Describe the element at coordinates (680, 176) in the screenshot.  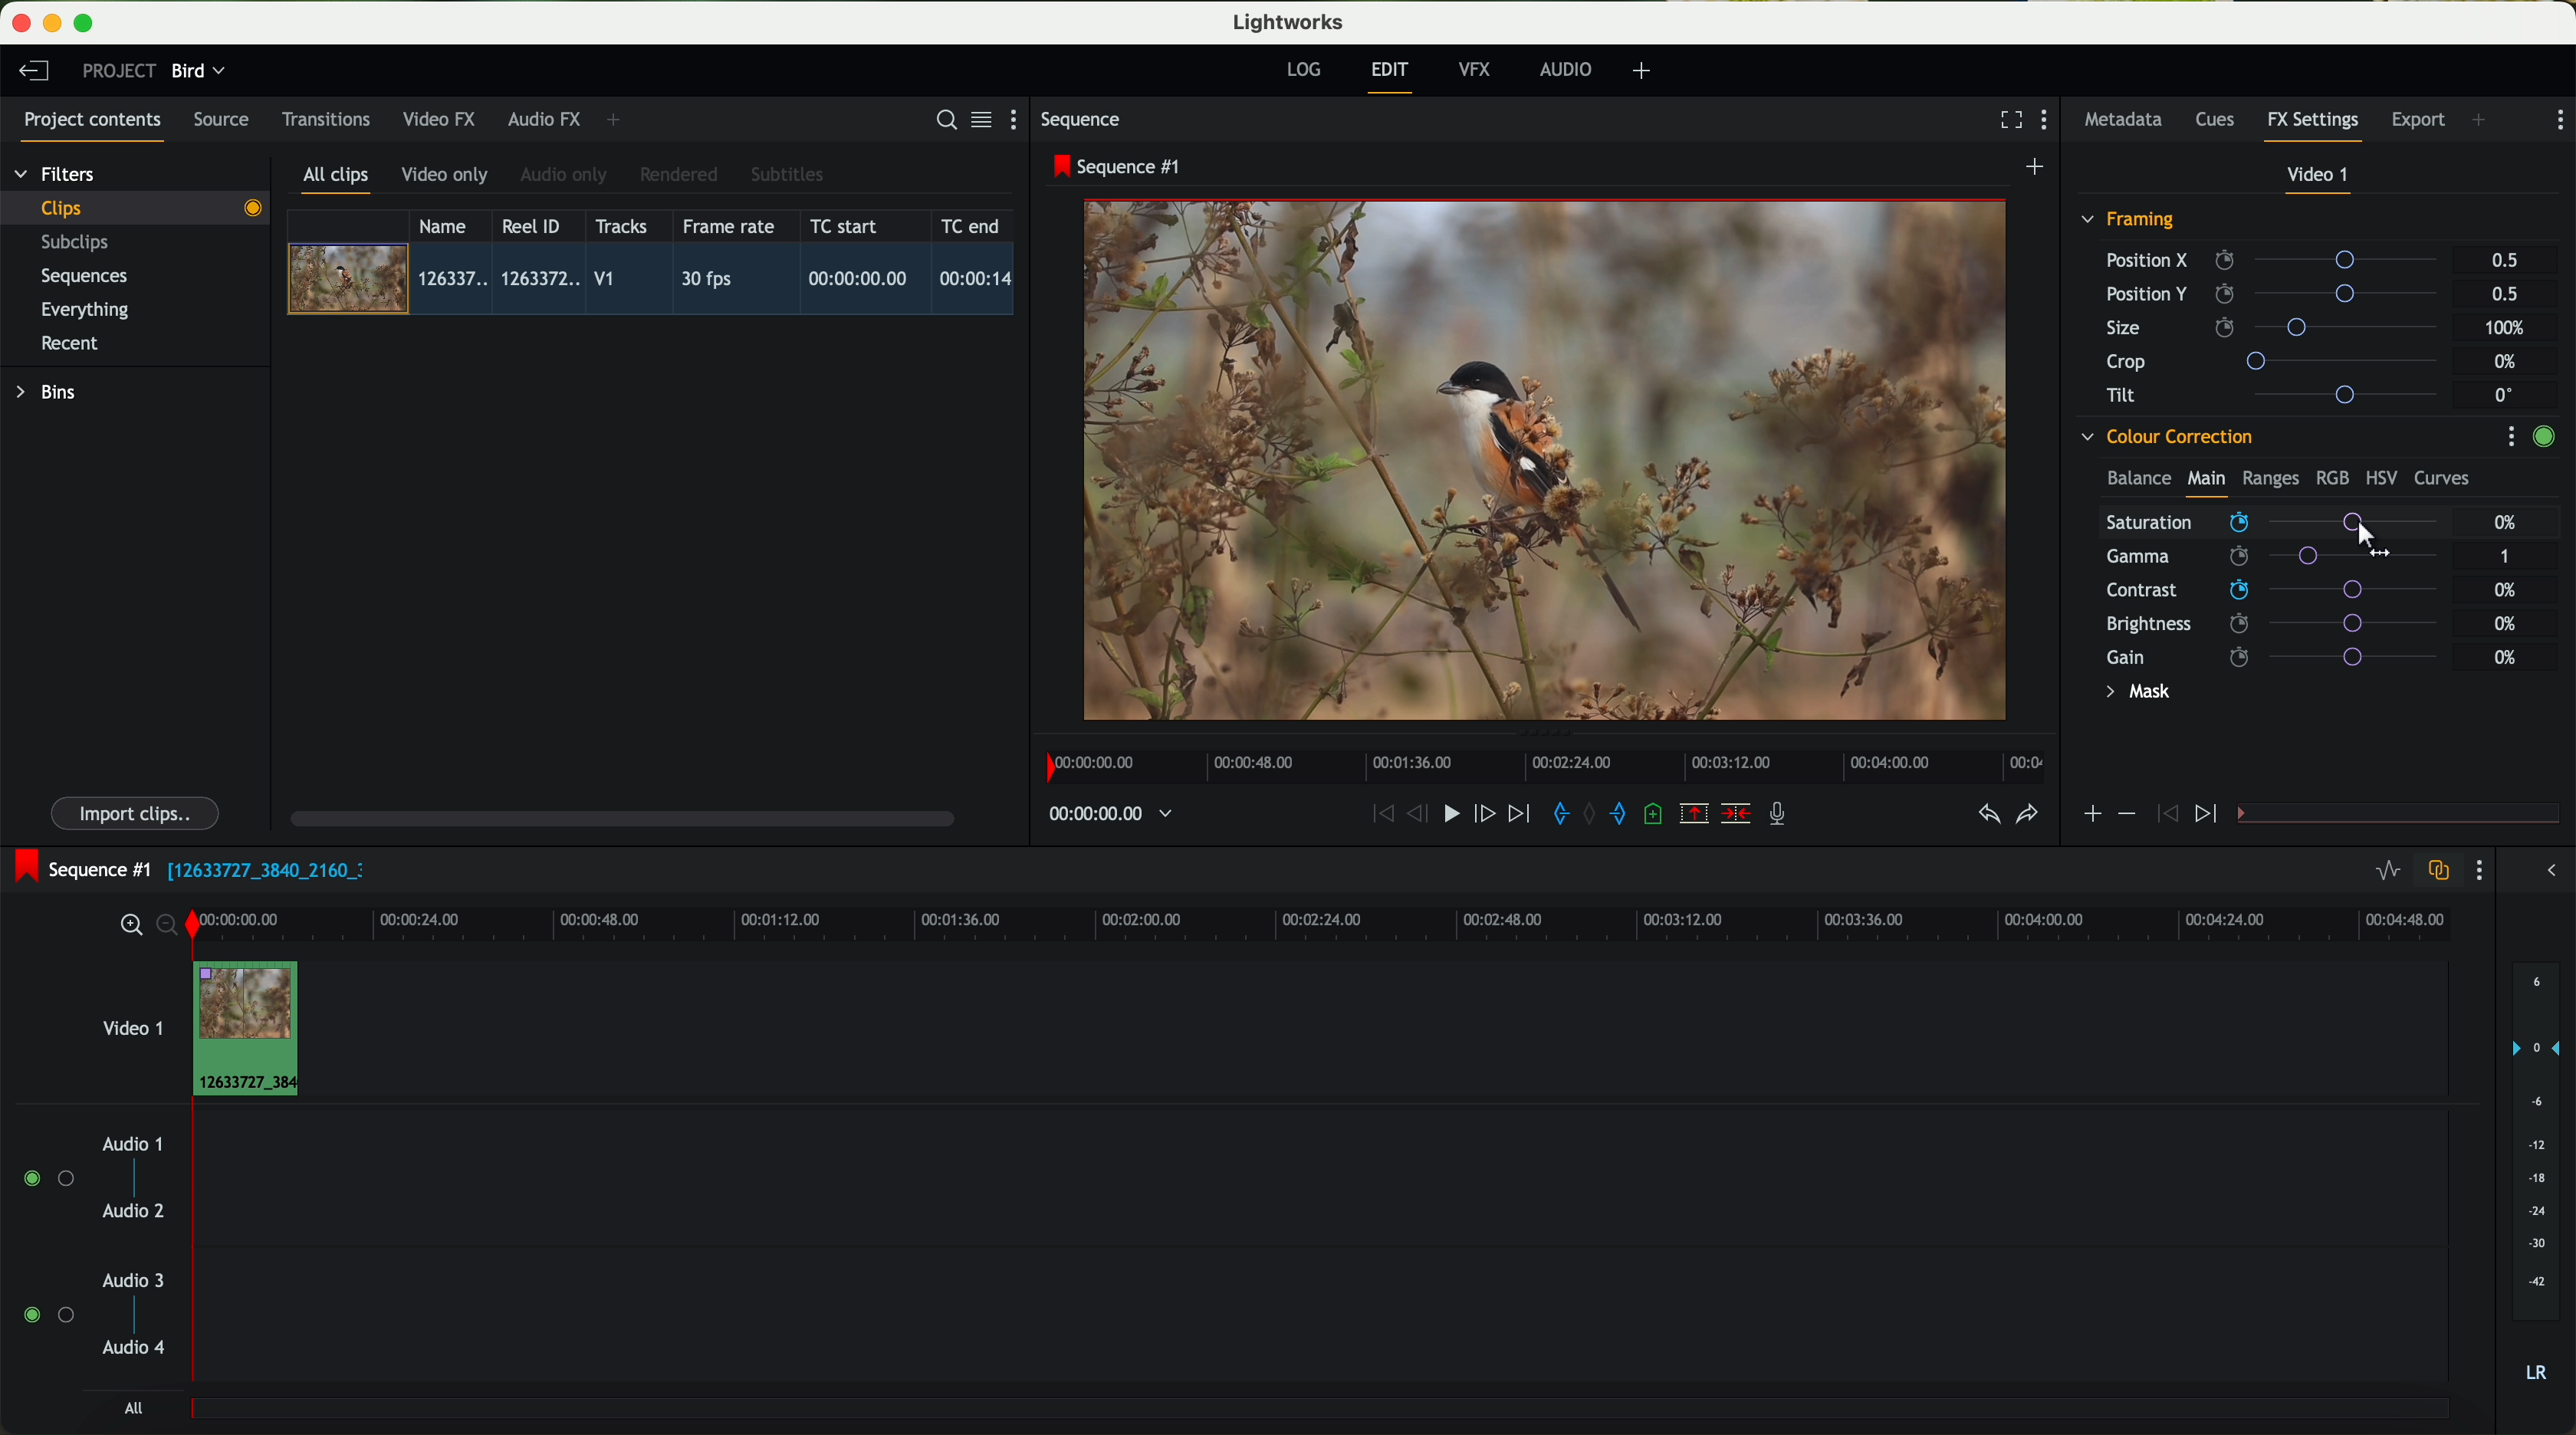
I see `rendered` at that location.